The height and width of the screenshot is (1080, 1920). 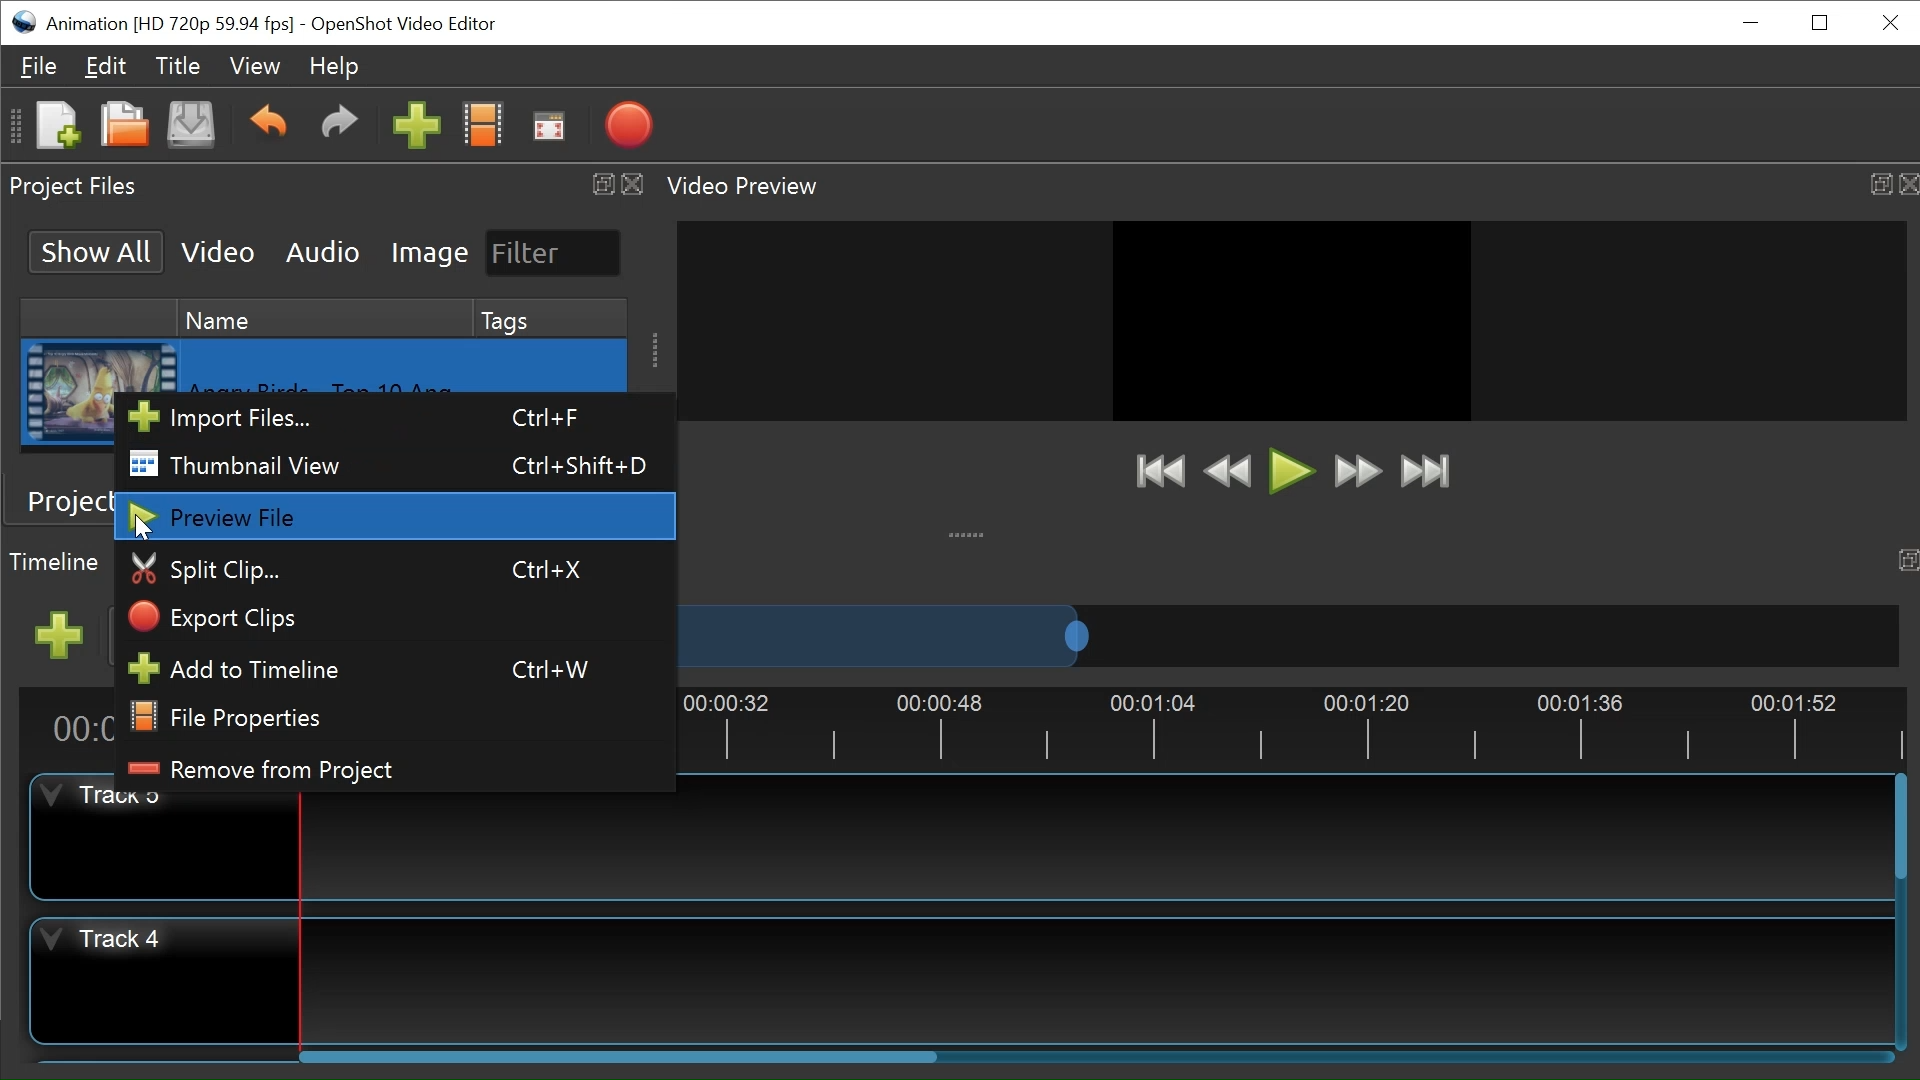 What do you see at coordinates (1091, 844) in the screenshot?
I see `Track Panel` at bounding box center [1091, 844].